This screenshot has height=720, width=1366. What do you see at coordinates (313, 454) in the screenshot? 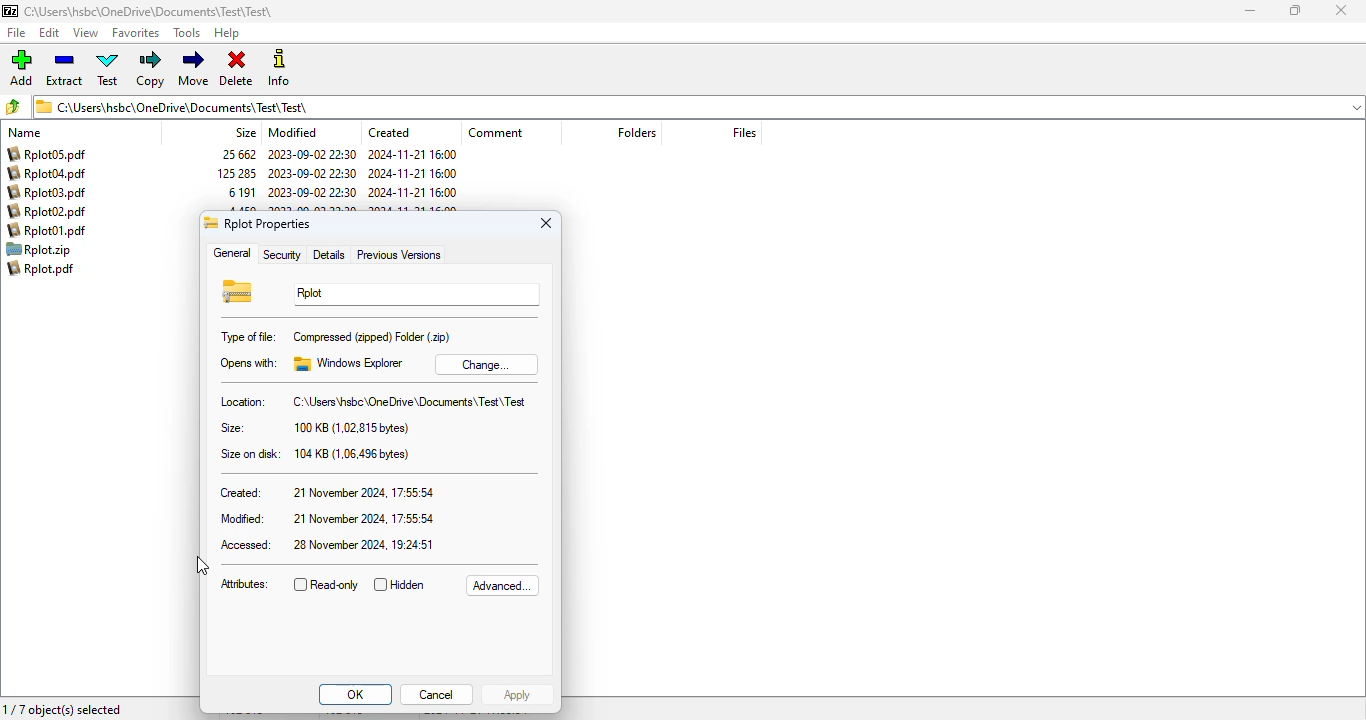
I see `size on disk: 104 KB (1,06,496 bytes)` at bounding box center [313, 454].